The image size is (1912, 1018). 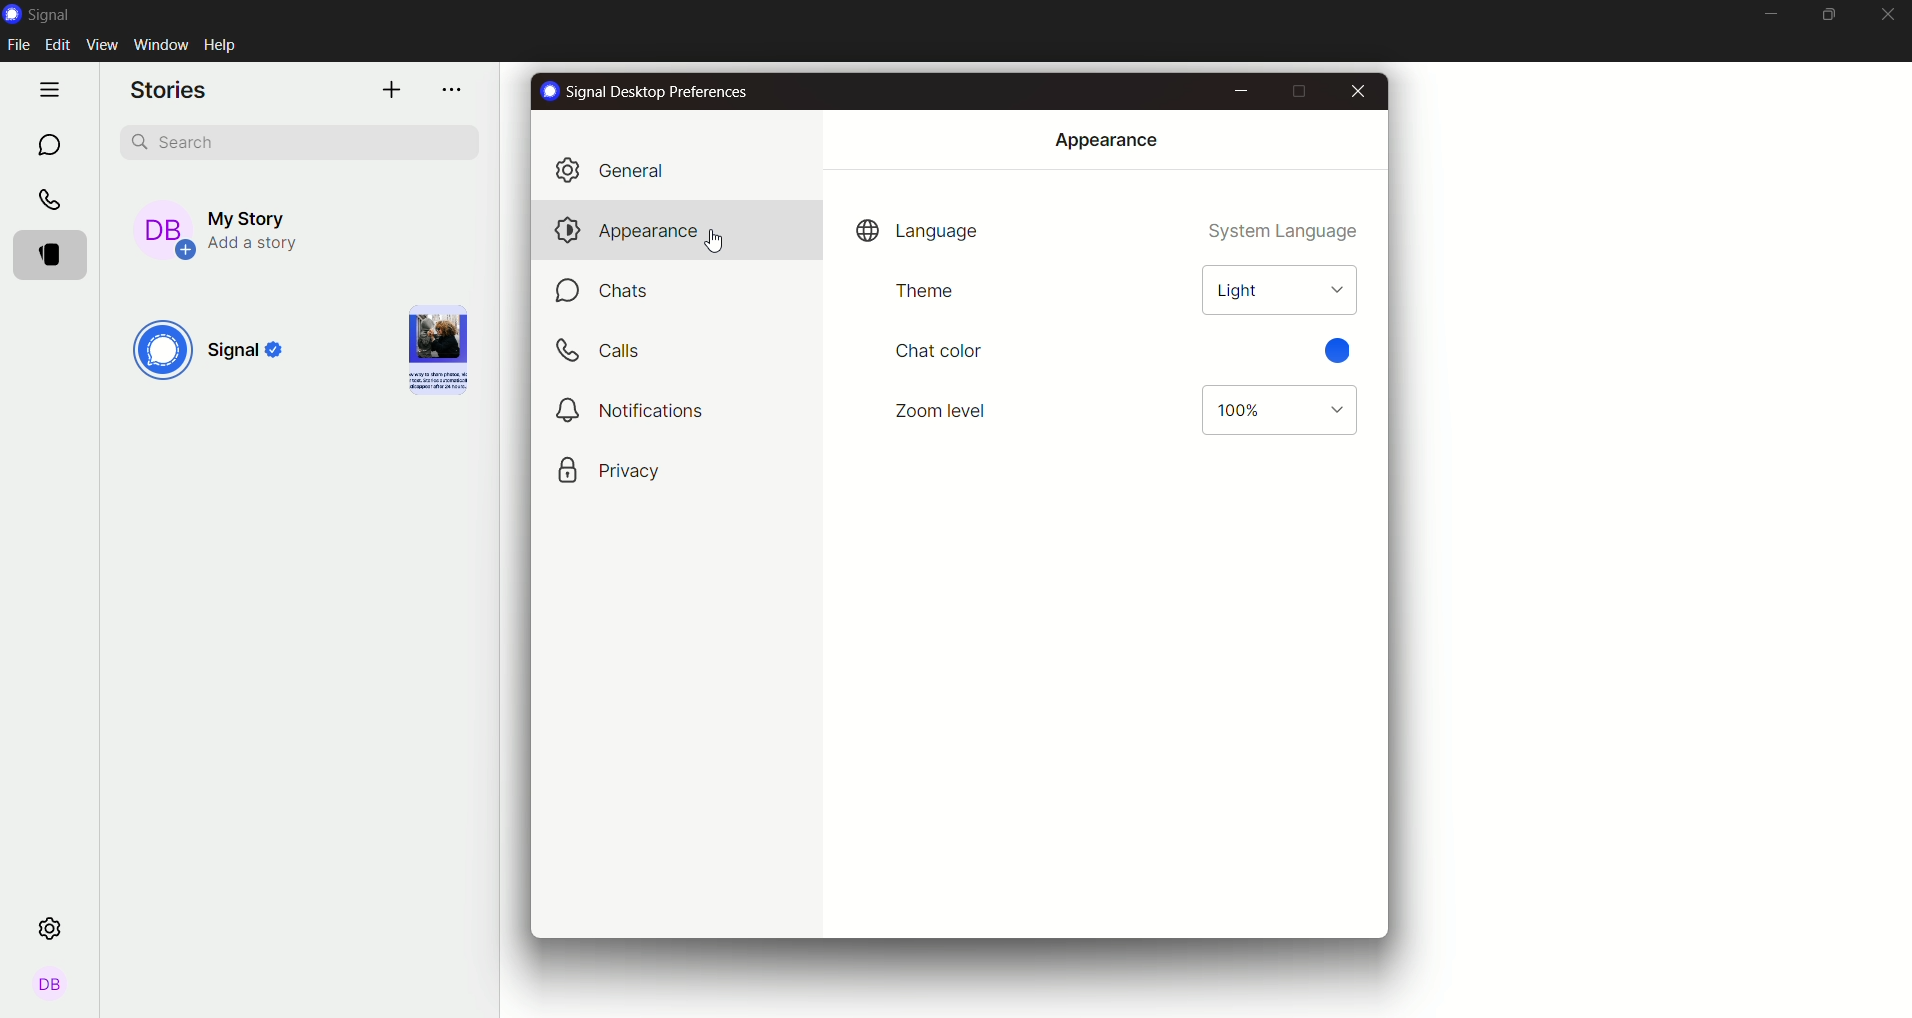 What do you see at coordinates (610, 470) in the screenshot?
I see `privacy` at bounding box center [610, 470].